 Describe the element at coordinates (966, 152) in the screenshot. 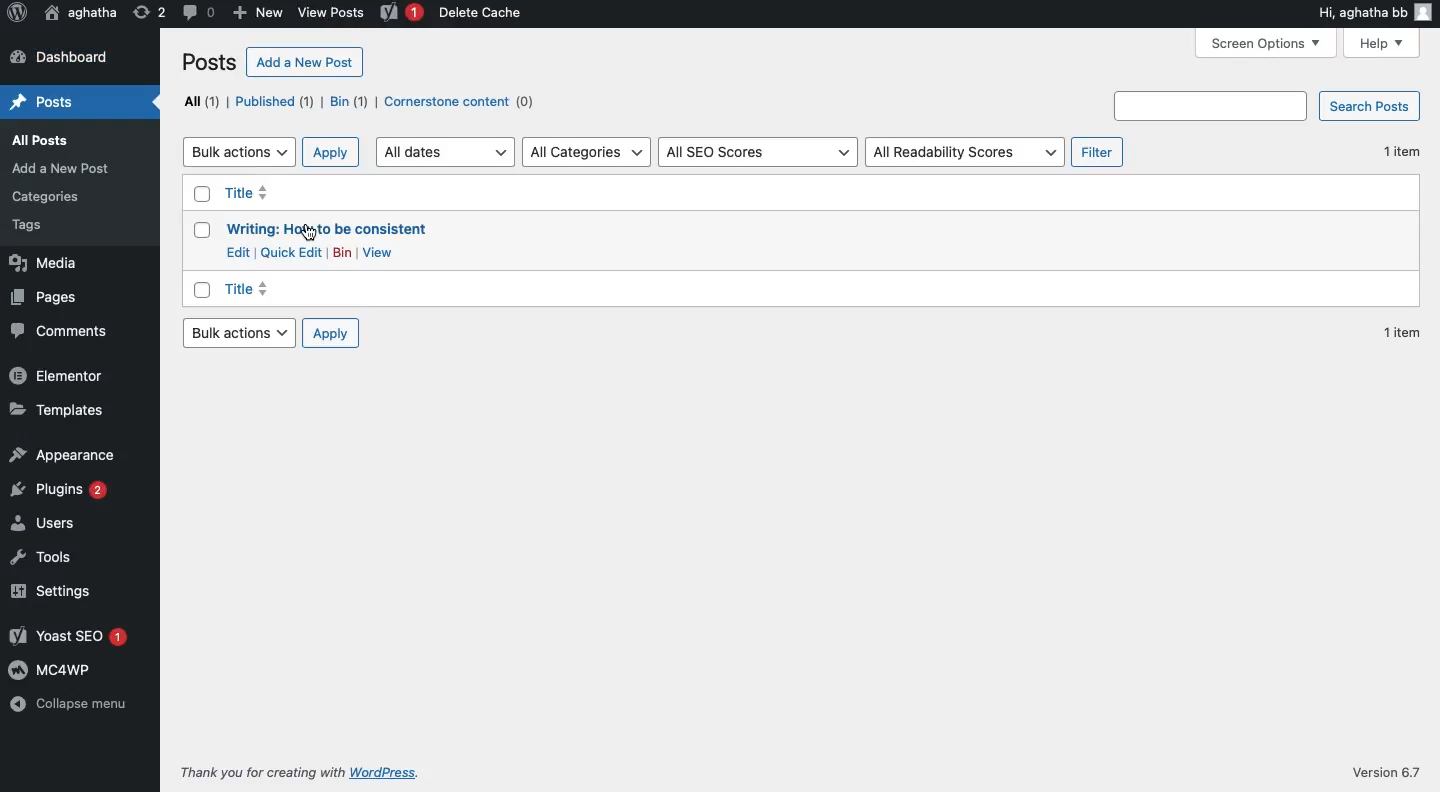

I see `All Readability Scores` at that location.